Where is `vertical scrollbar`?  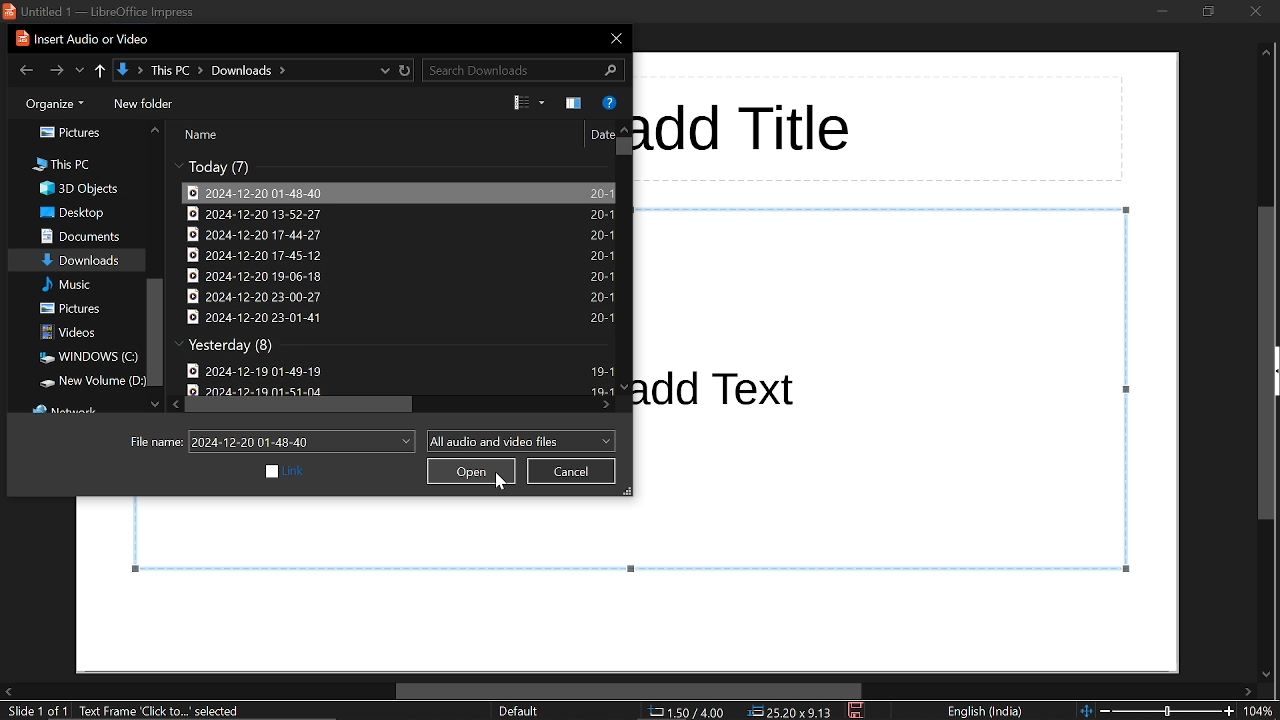 vertical scrollbar is located at coordinates (1270, 361).